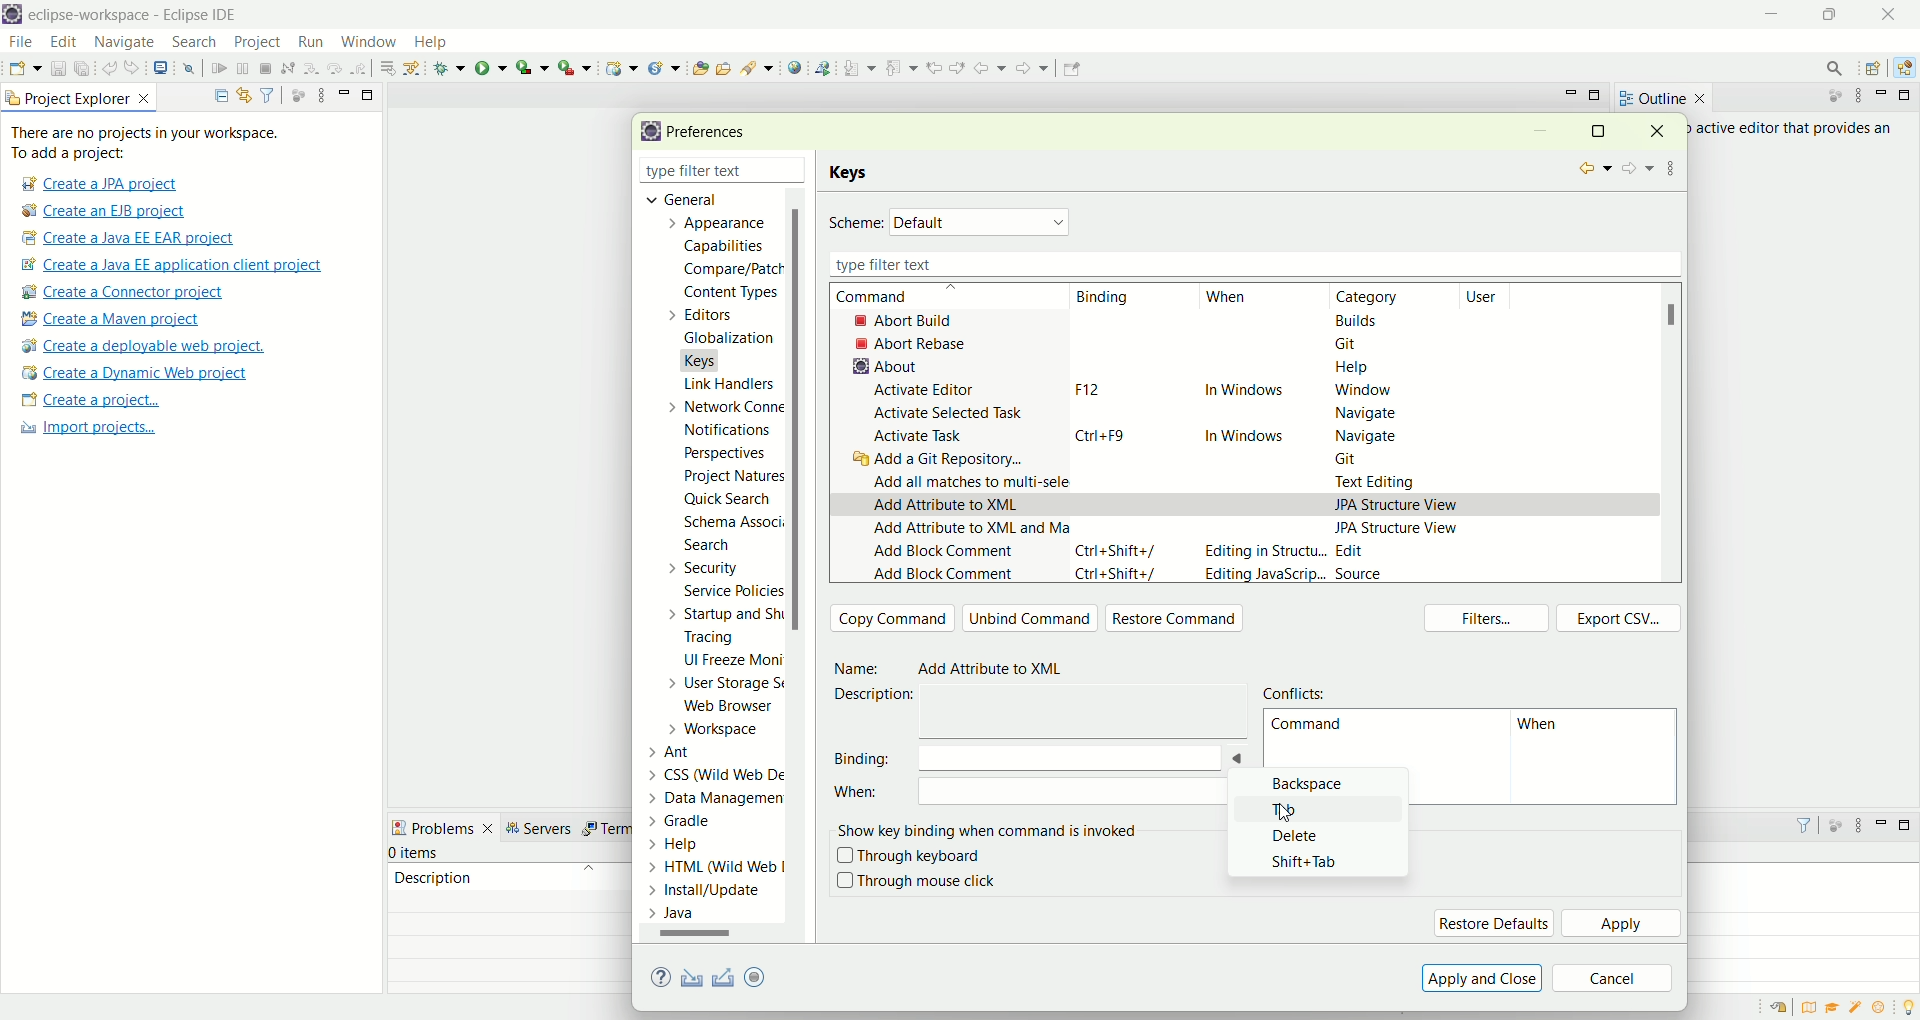 The height and width of the screenshot is (1020, 1920). Describe the element at coordinates (125, 43) in the screenshot. I see `navigate` at that location.